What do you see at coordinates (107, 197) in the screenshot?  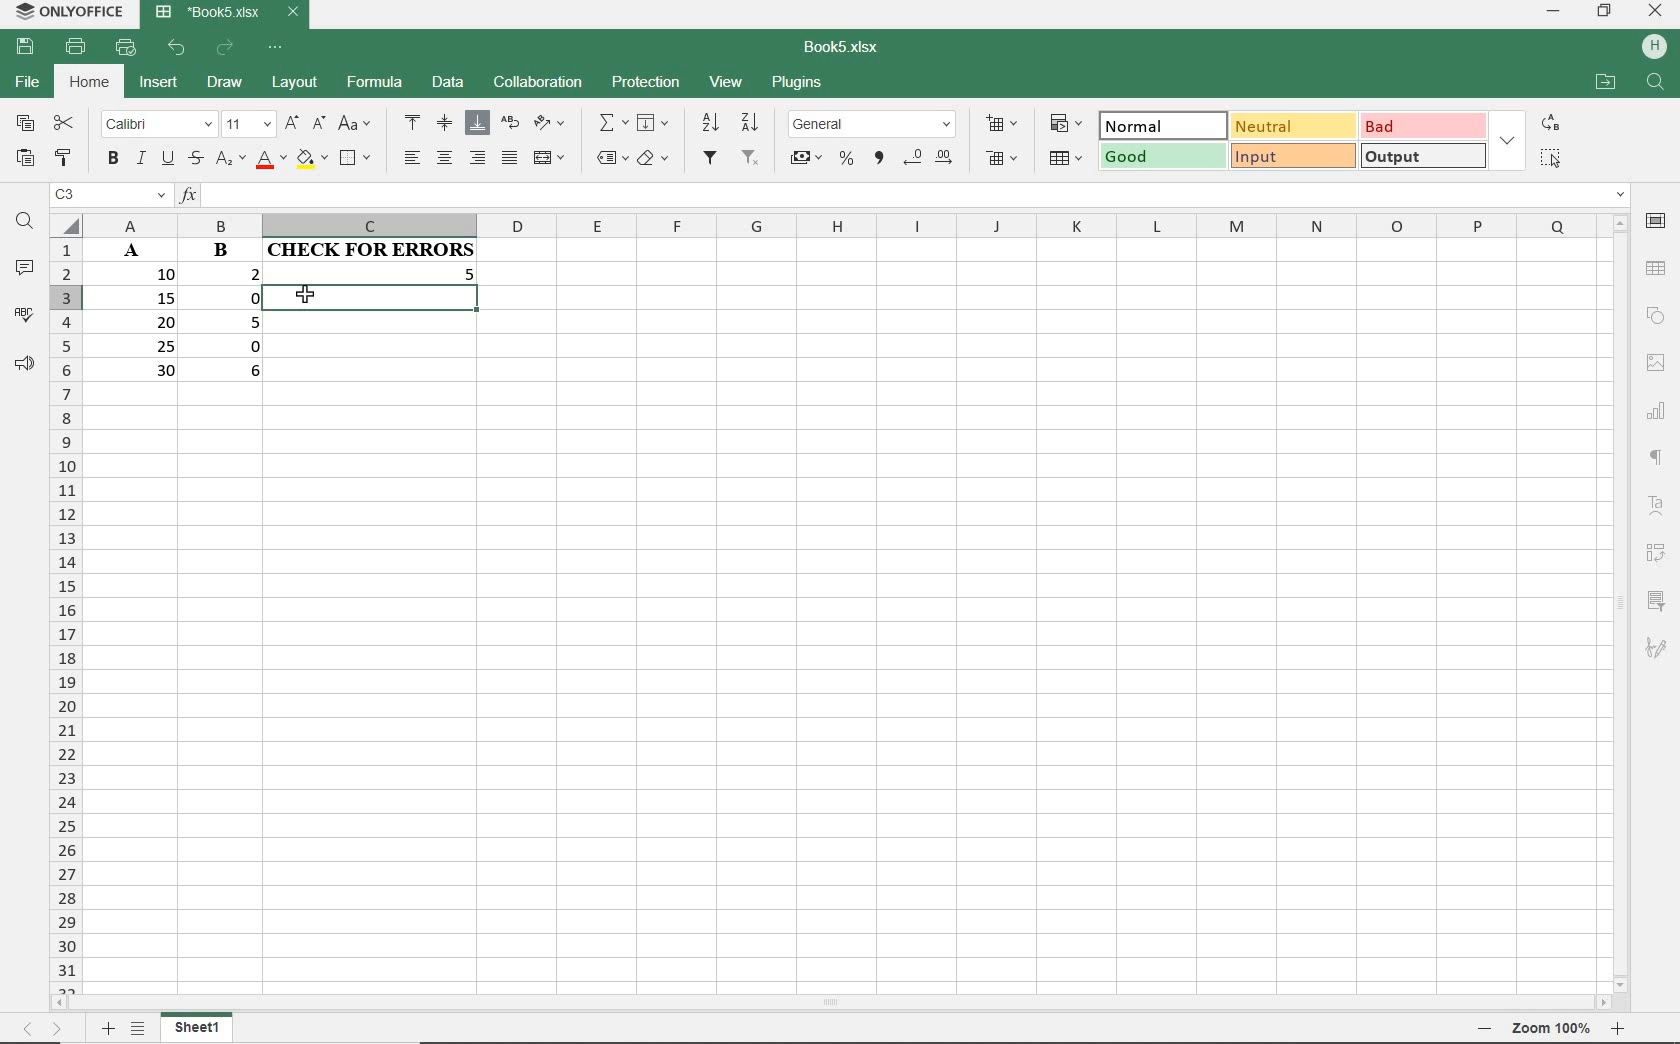 I see `NAME MANAGER` at bounding box center [107, 197].